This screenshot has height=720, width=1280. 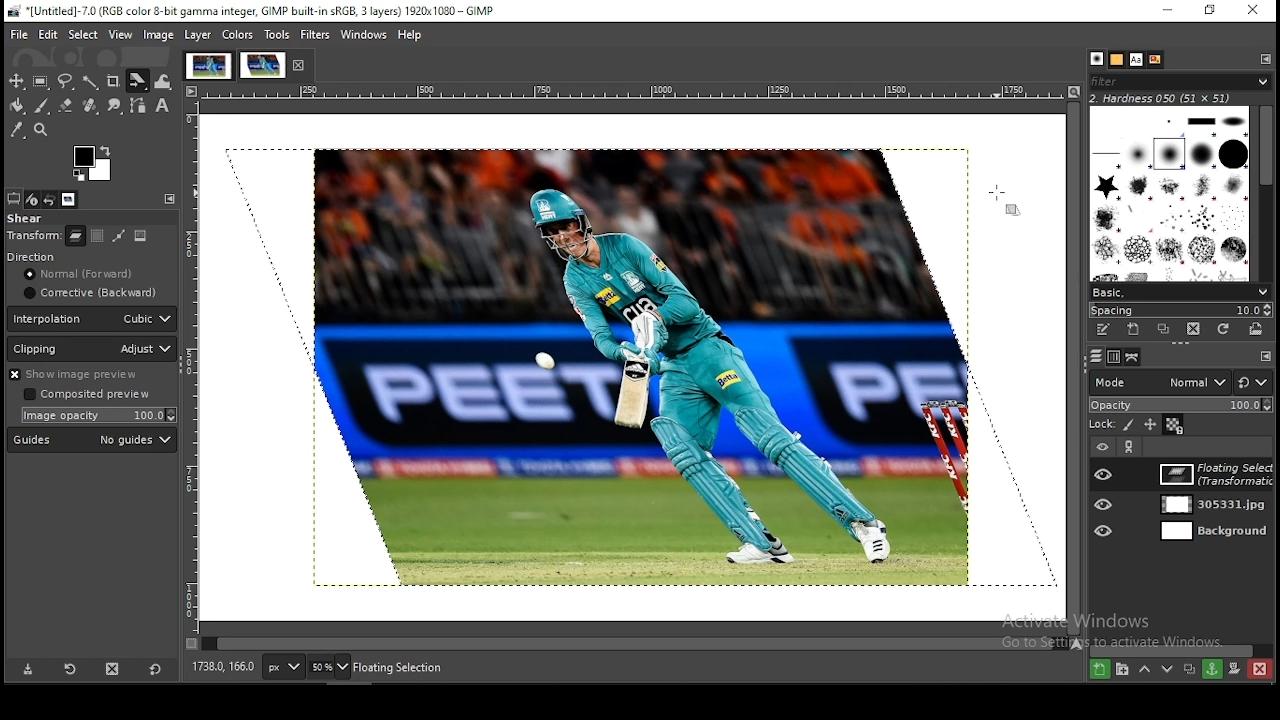 I want to click on zoom tool, so click(x=42, y=132).